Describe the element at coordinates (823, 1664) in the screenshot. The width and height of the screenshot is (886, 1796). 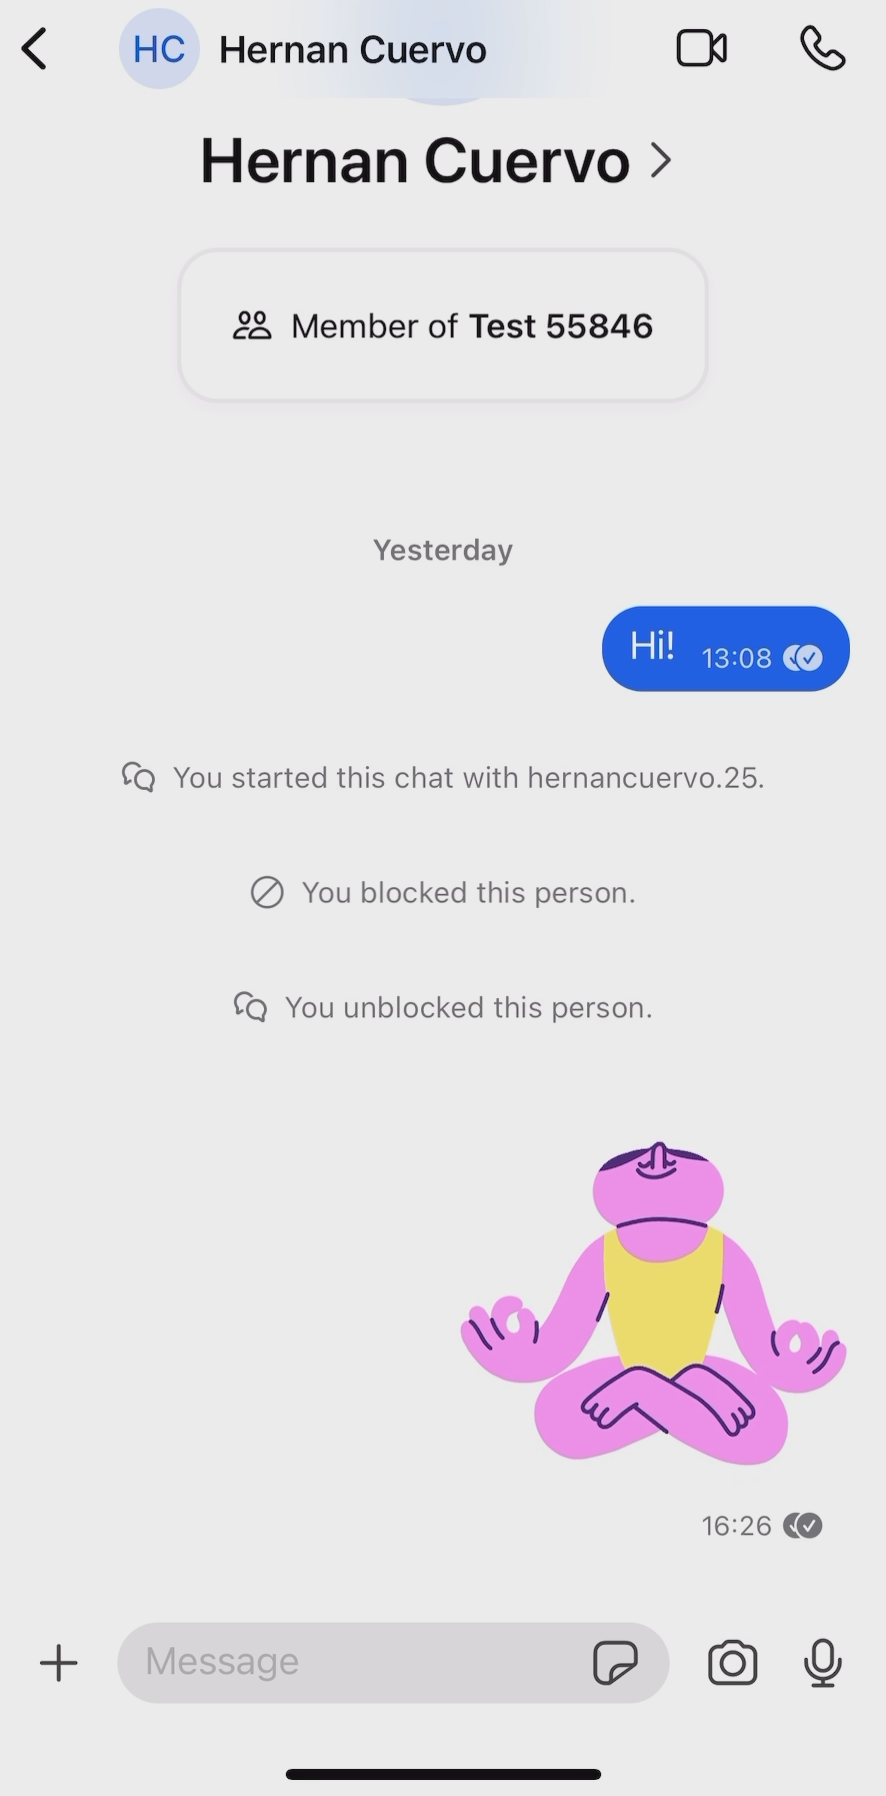
I see `voice record` at that location.